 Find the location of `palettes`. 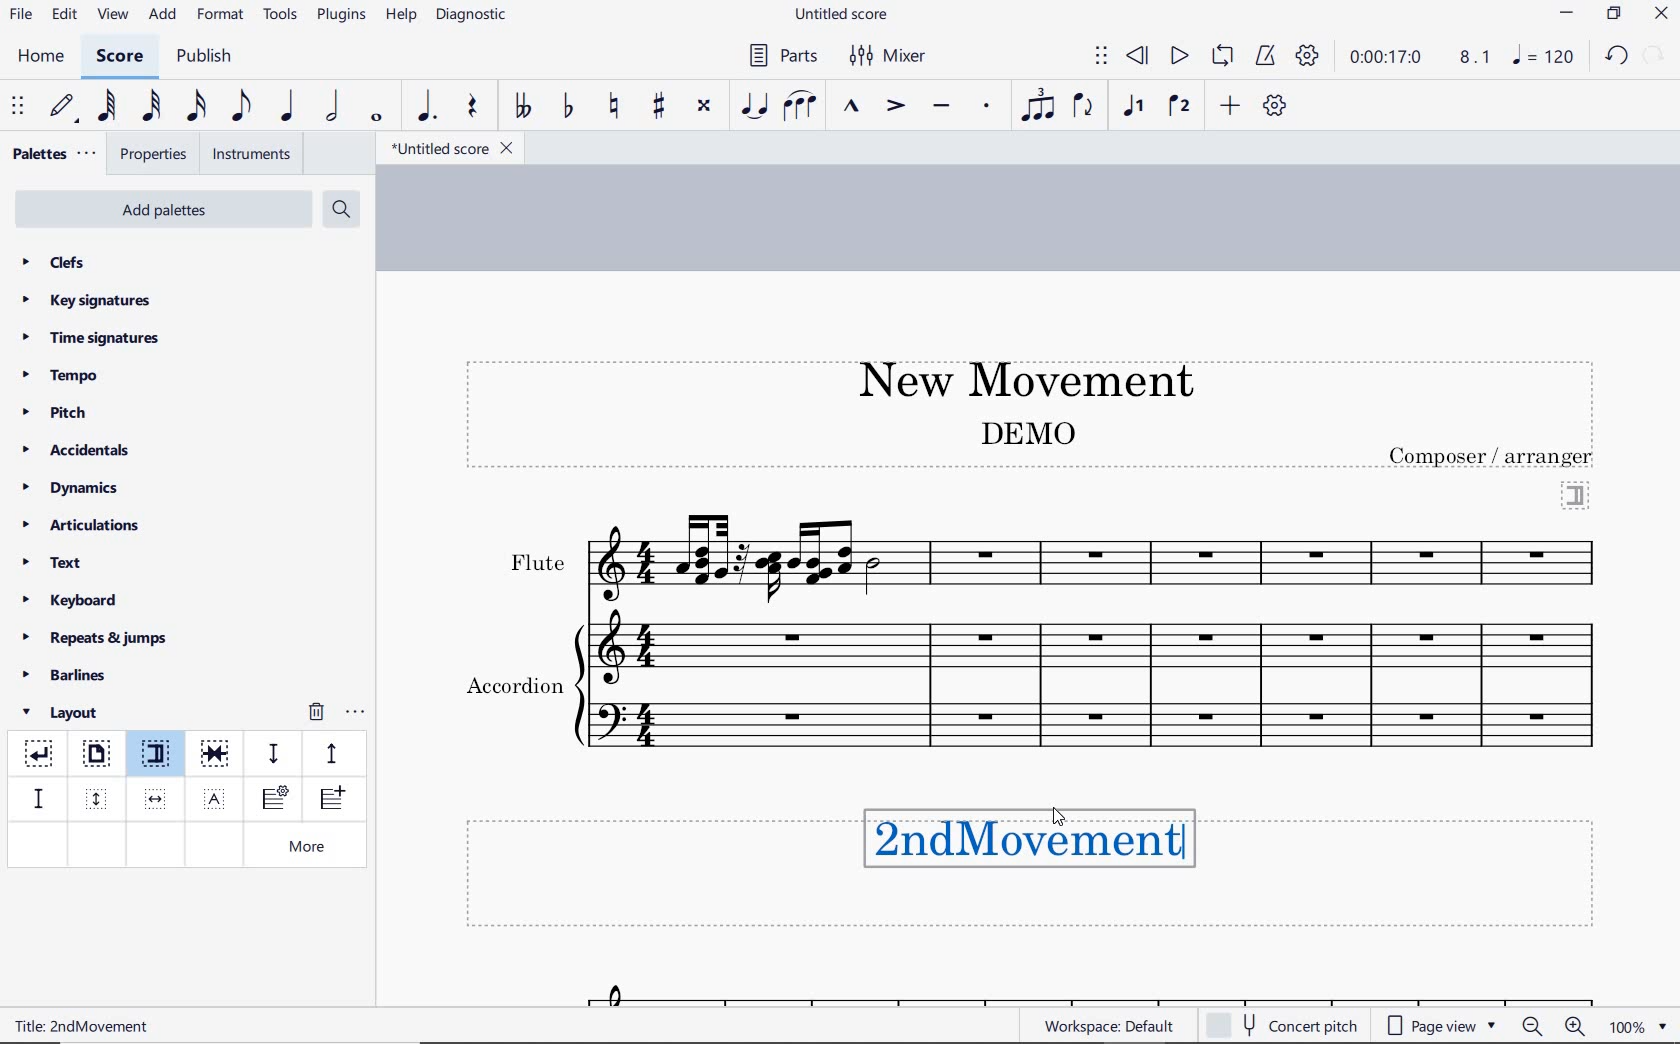

palettes is located at coordinates (52, 155).